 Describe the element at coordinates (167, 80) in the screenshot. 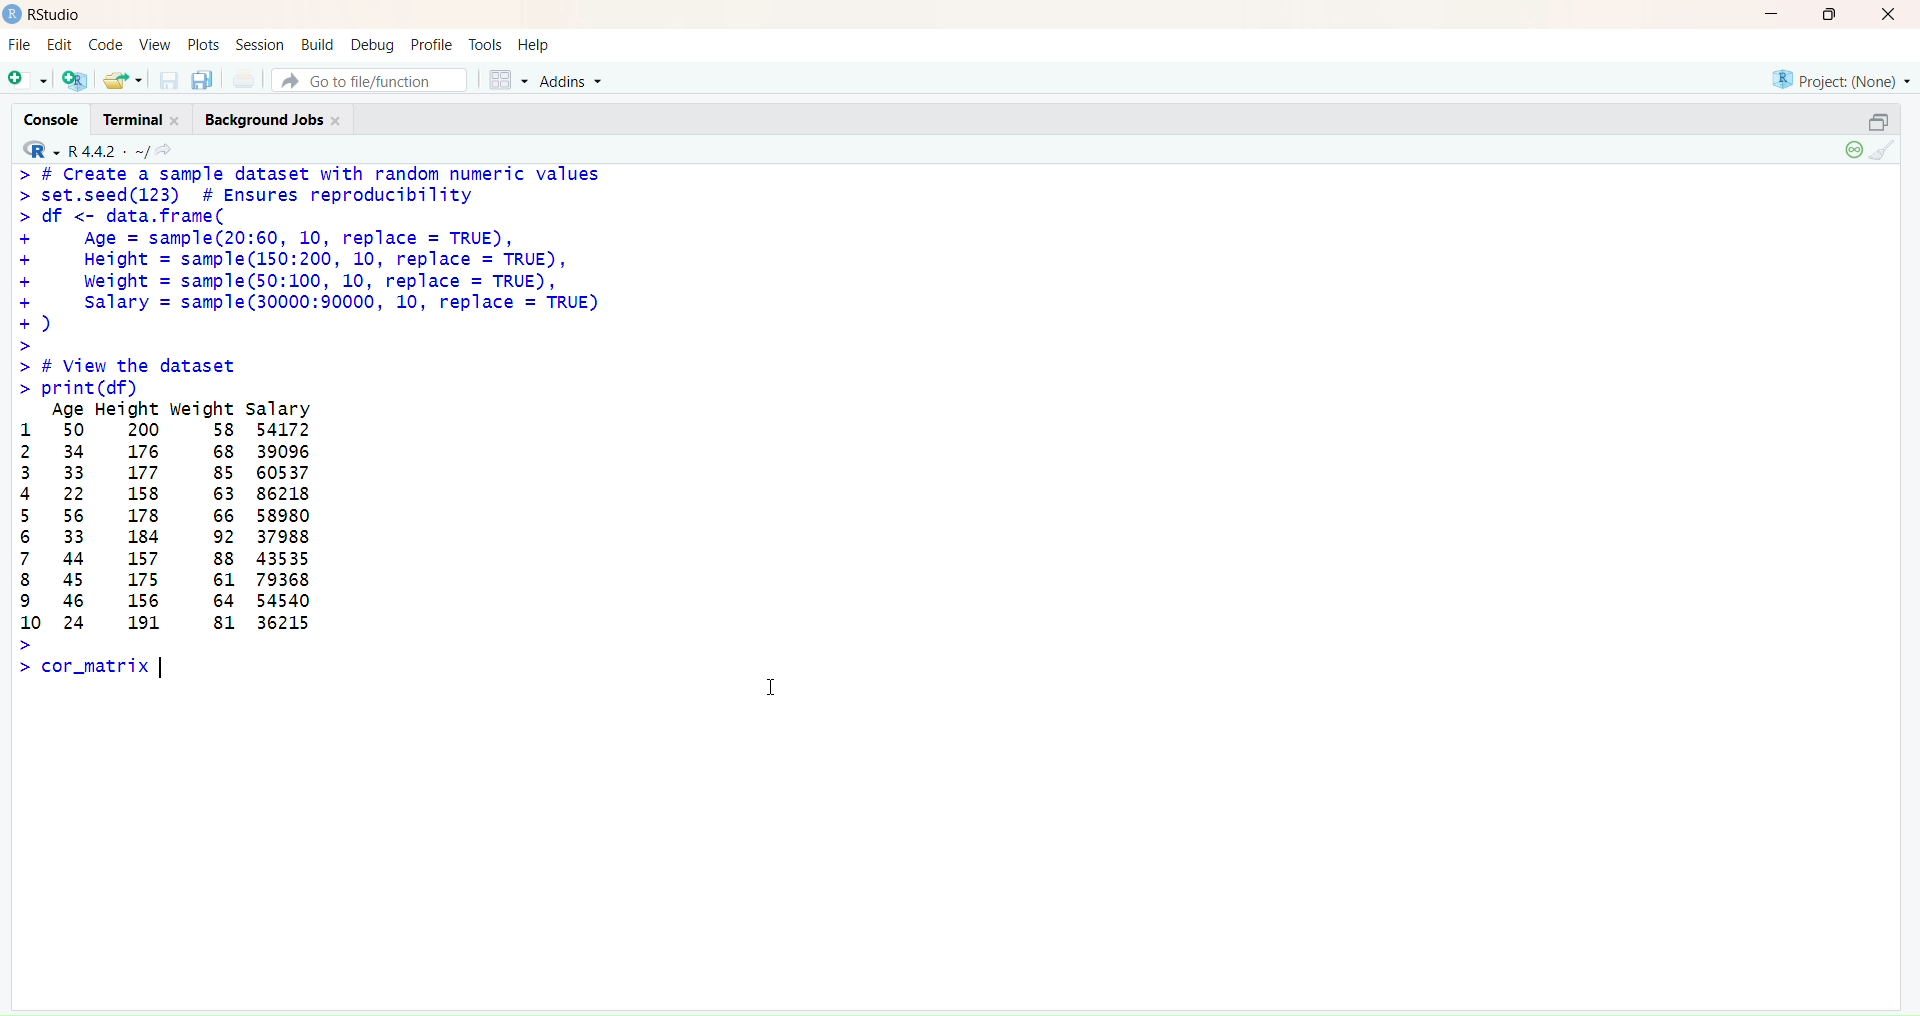

I see `Save current document (Ctrl + S)` at that location.